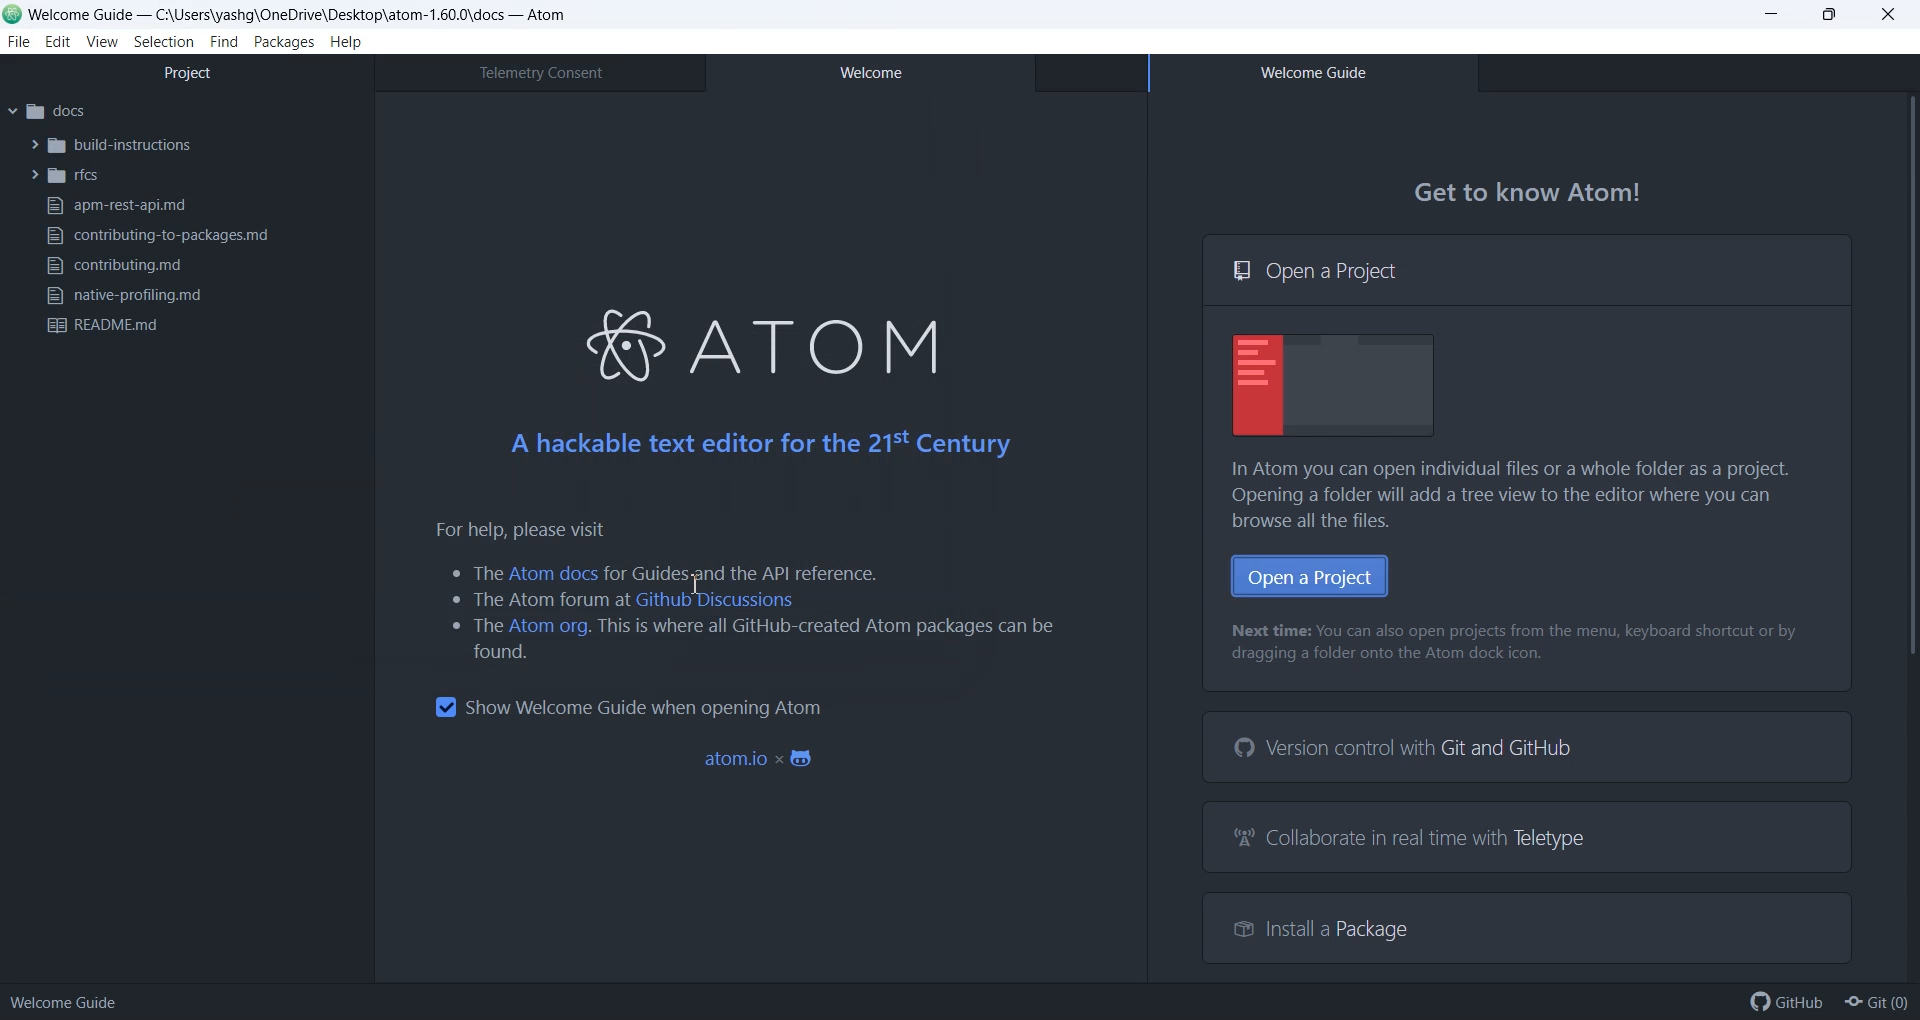  I want to click on Display, so click(1335, 385).